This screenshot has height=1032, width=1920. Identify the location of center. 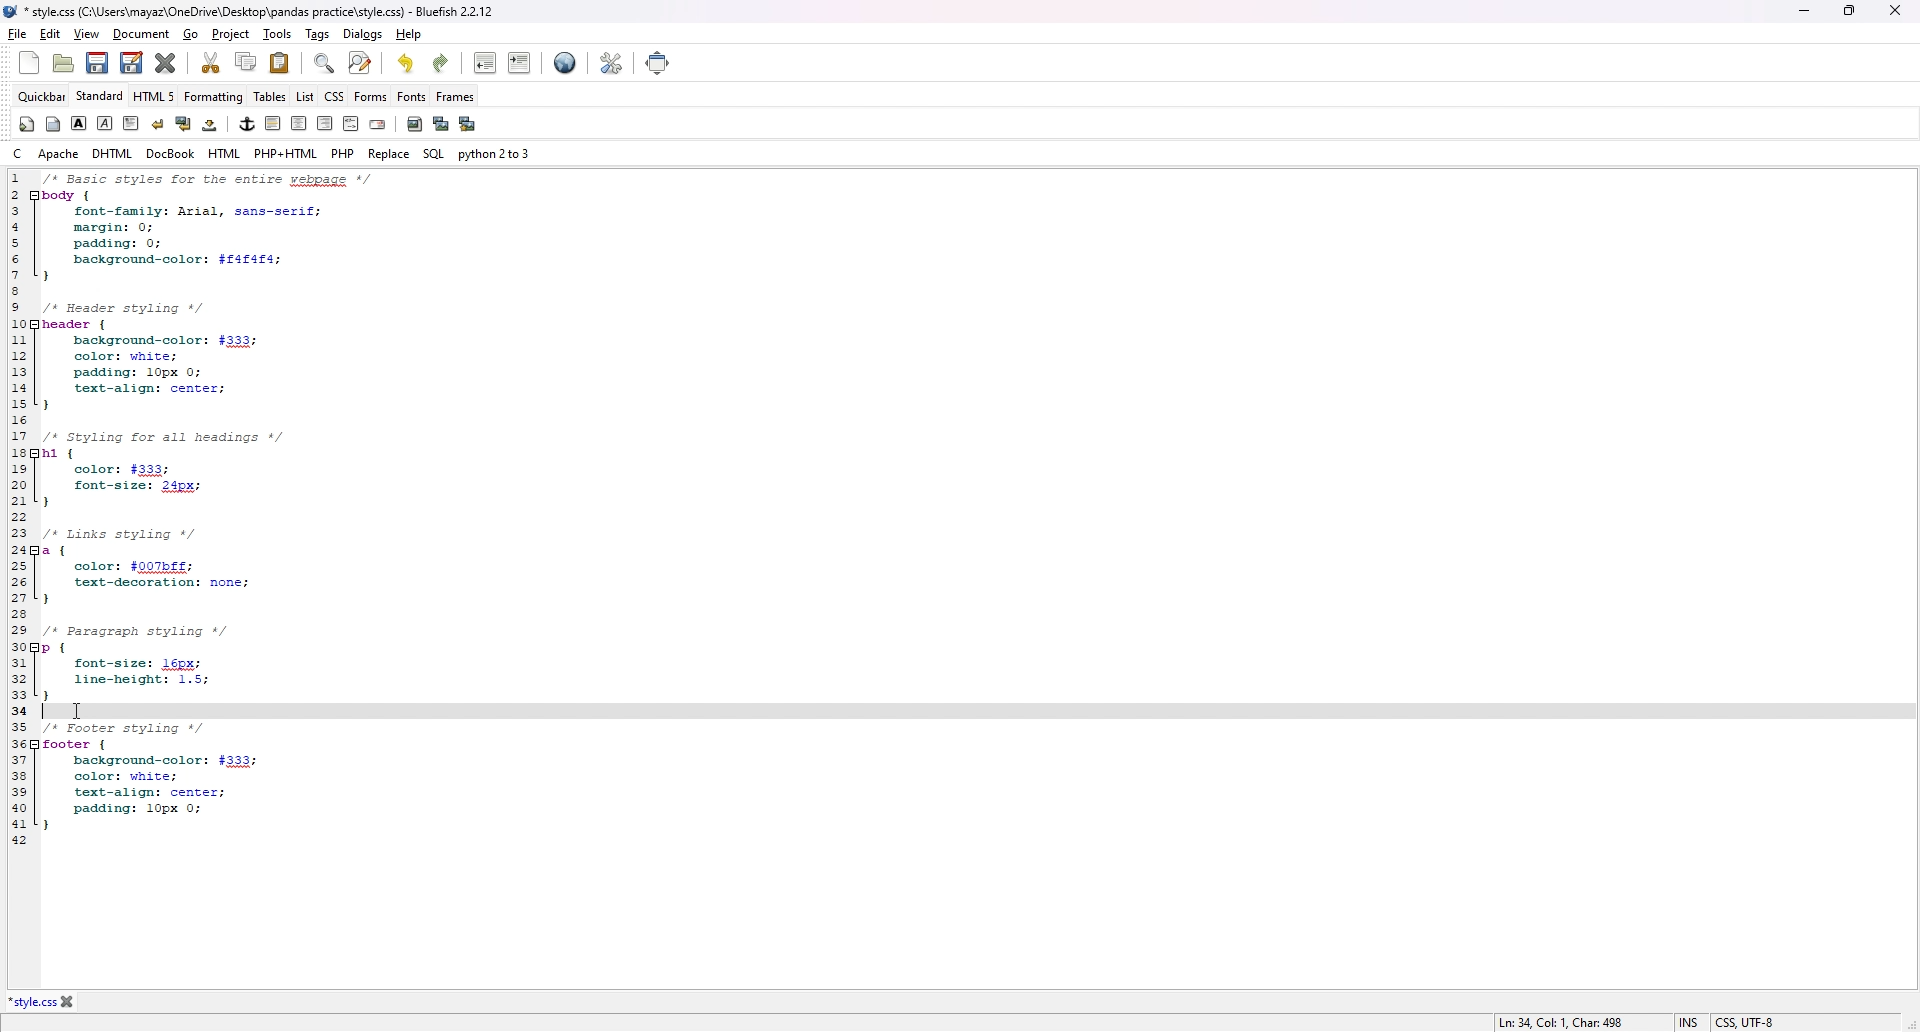
(299, 124).